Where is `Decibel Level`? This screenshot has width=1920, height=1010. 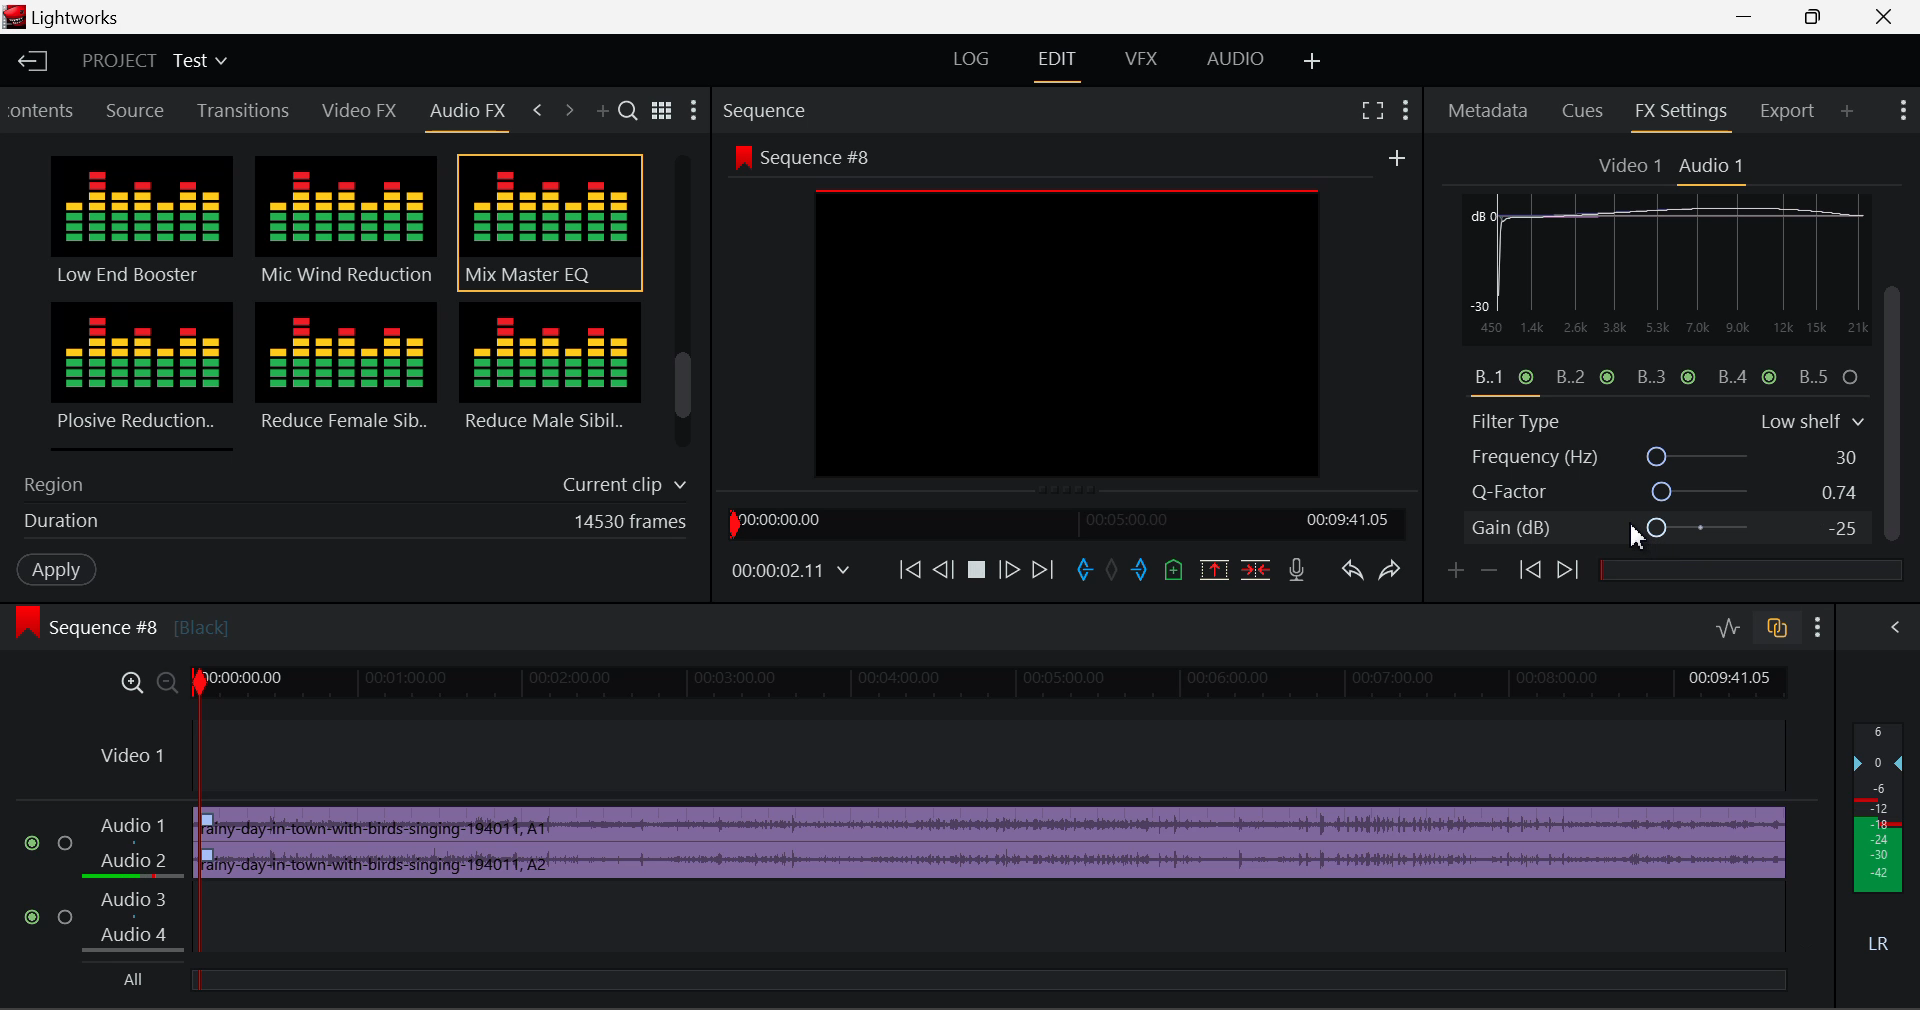
Decibel Level is located at coordinates (1882, 842).